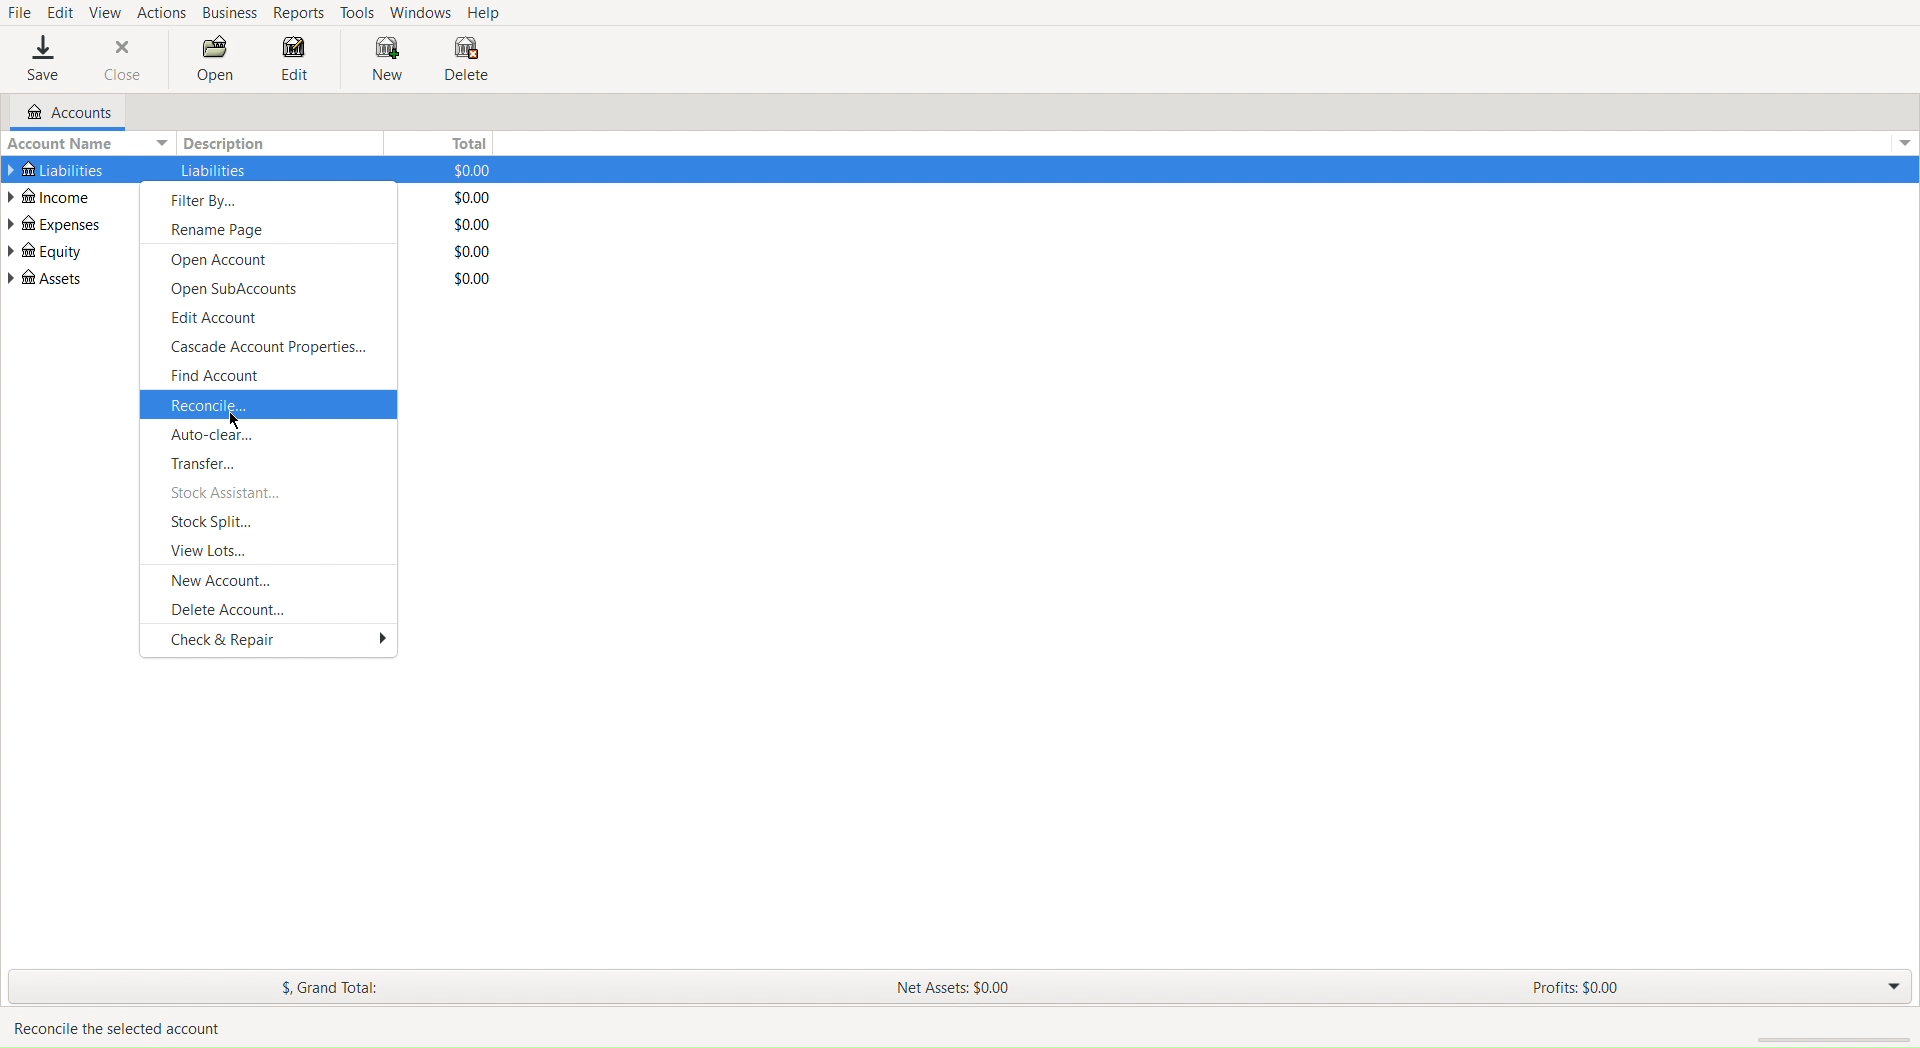  Describe the element at coordinates (327, 987) in the screenshot. I see `Grand Total` at that location.